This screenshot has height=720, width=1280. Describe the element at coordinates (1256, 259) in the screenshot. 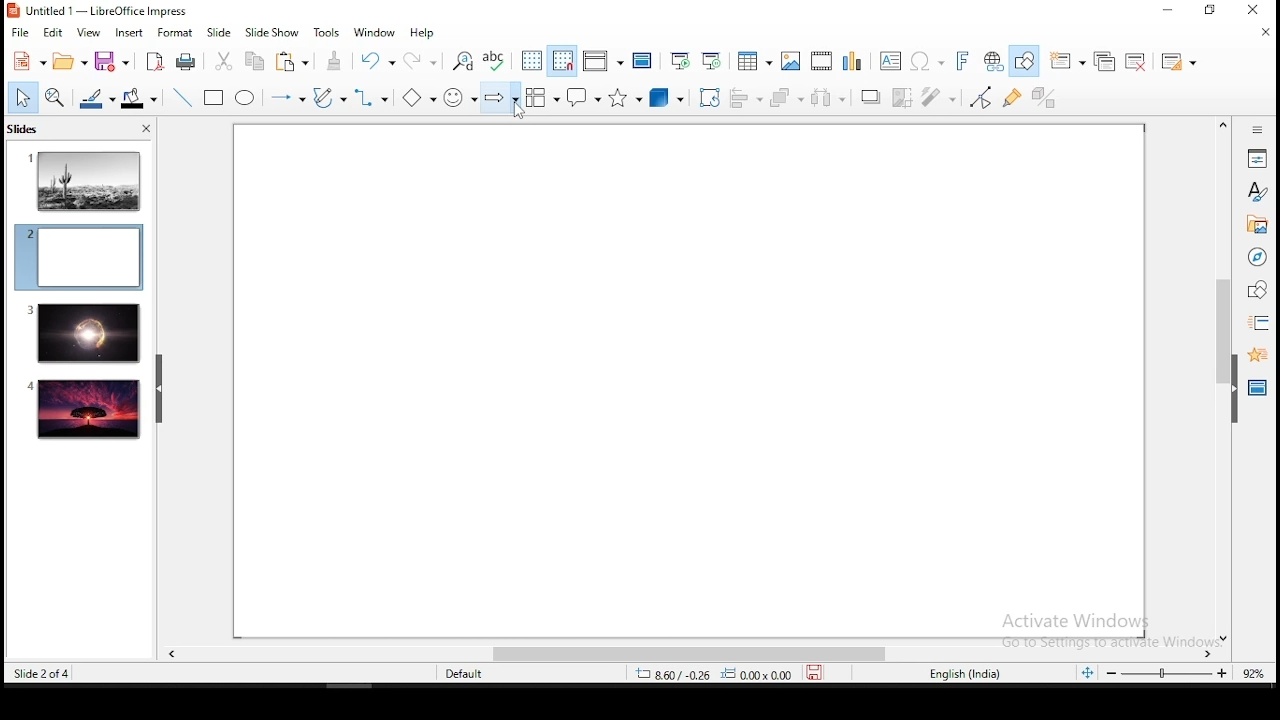

I see `navigator` at that location.